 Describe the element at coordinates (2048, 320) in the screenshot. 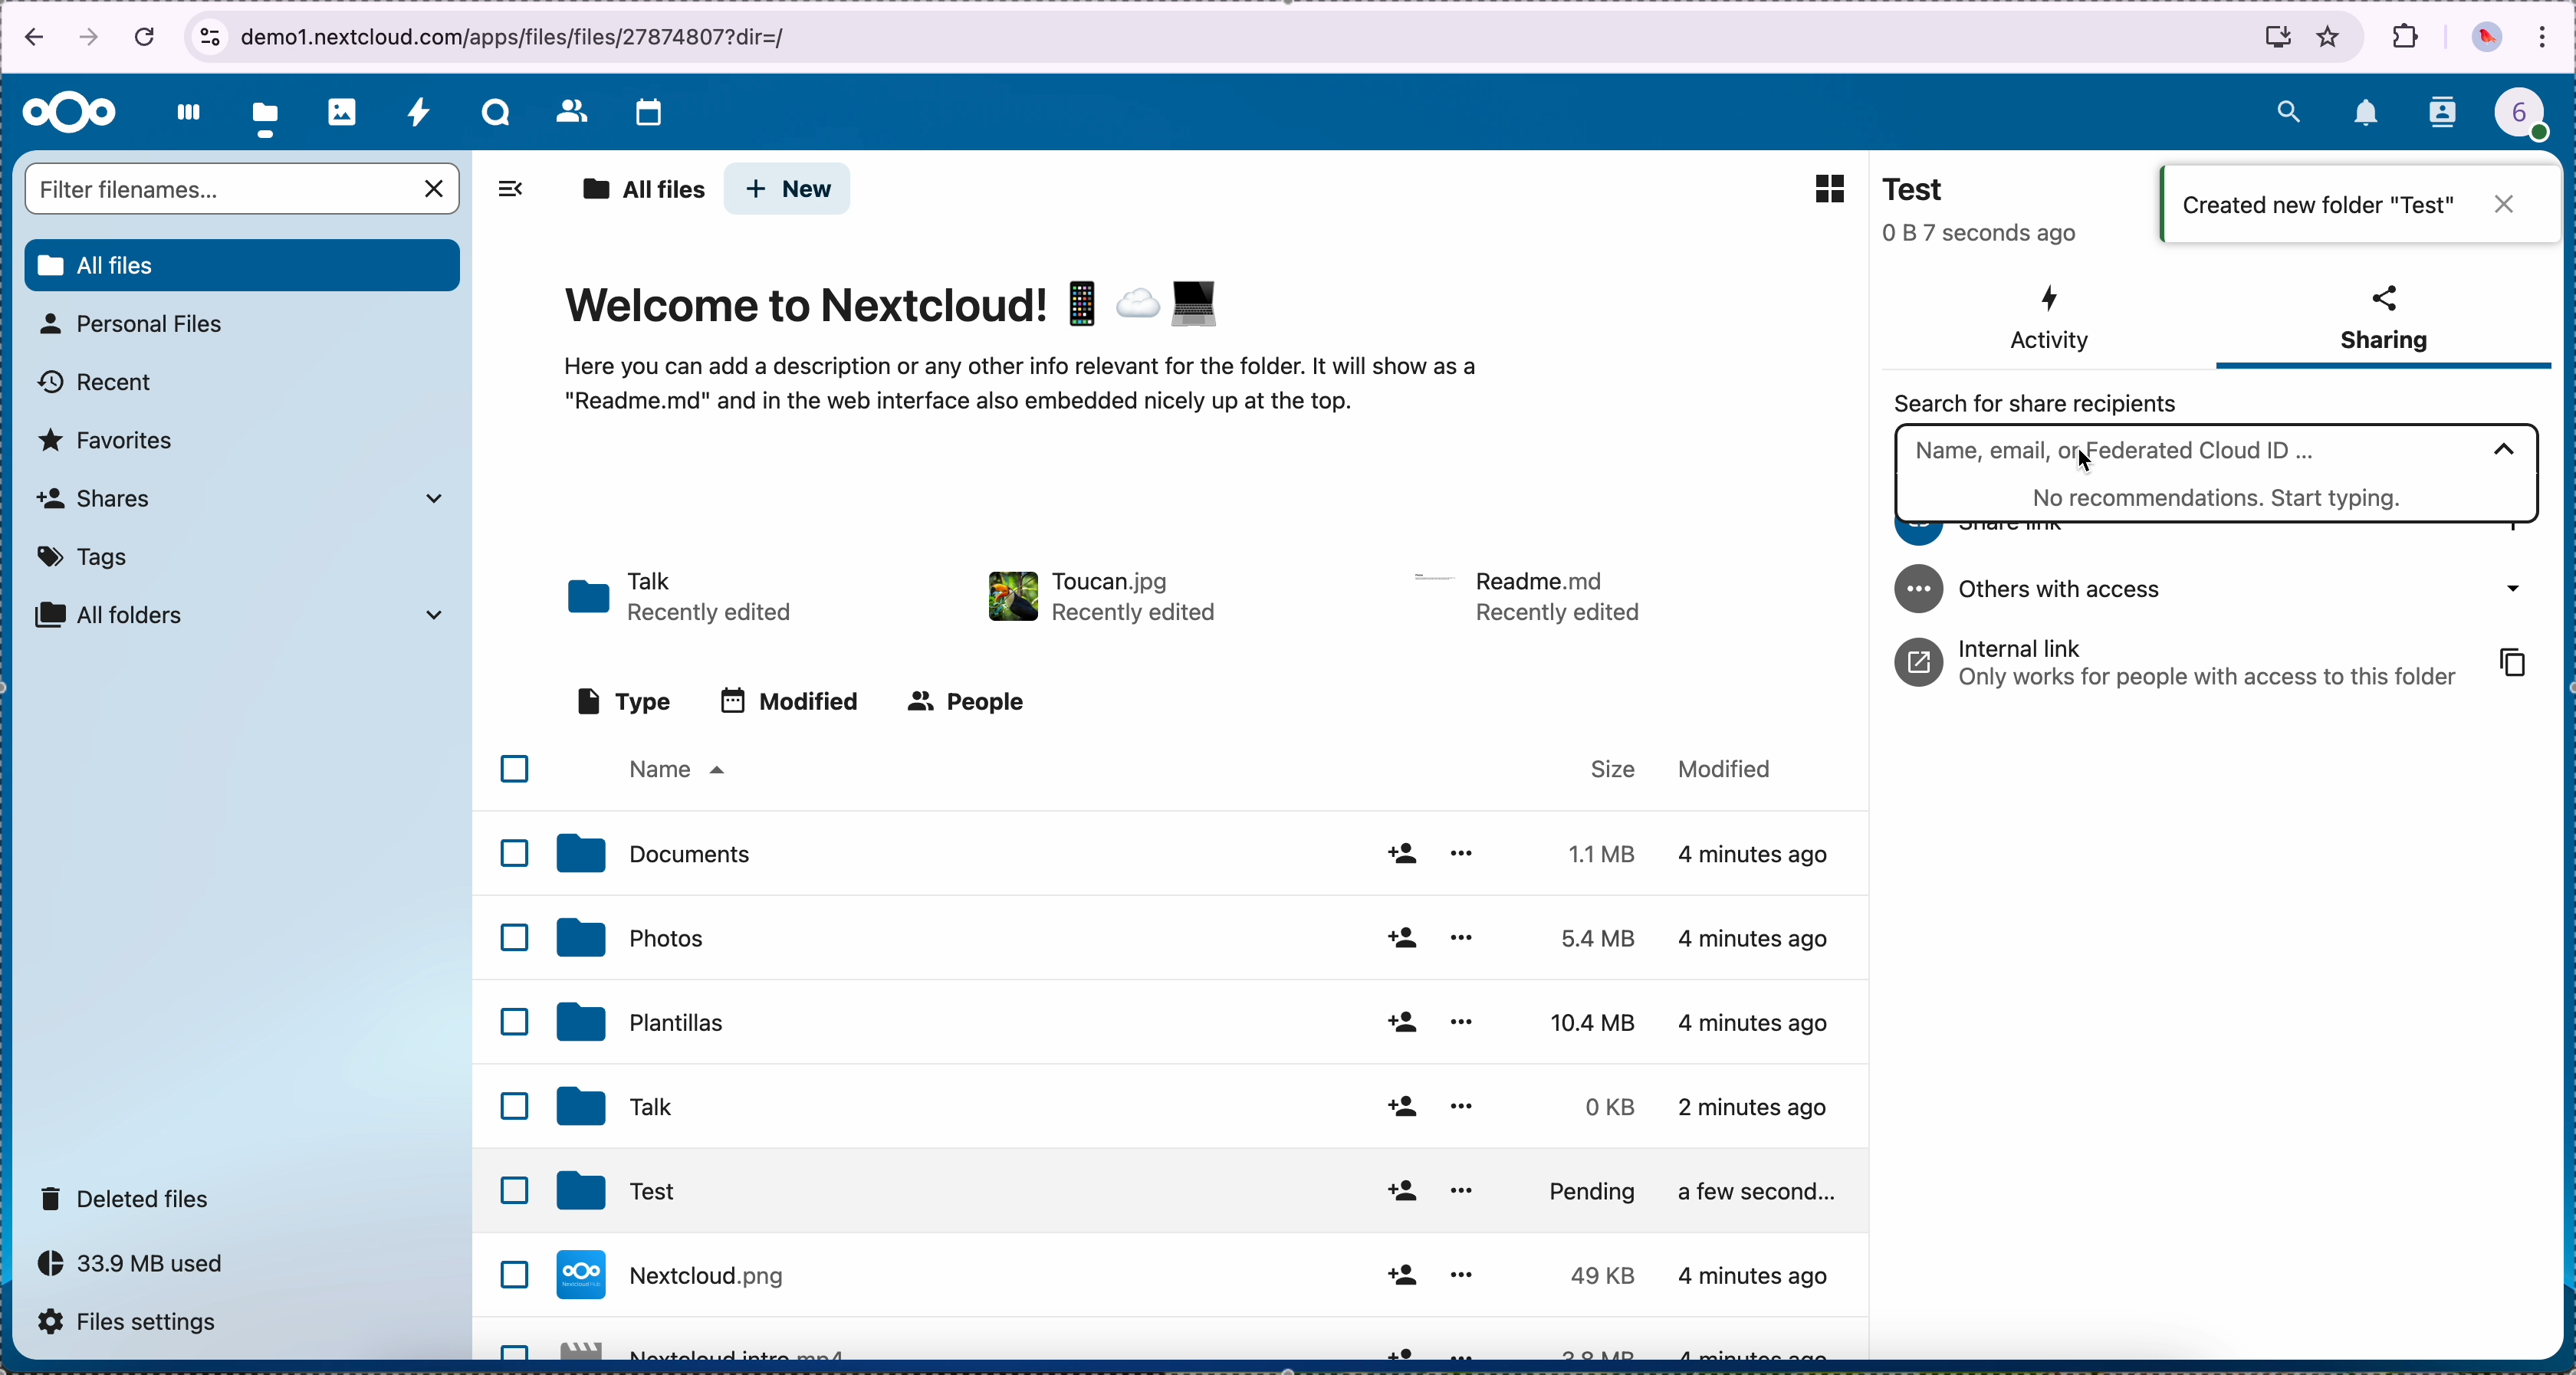

I see `activity` at that location.